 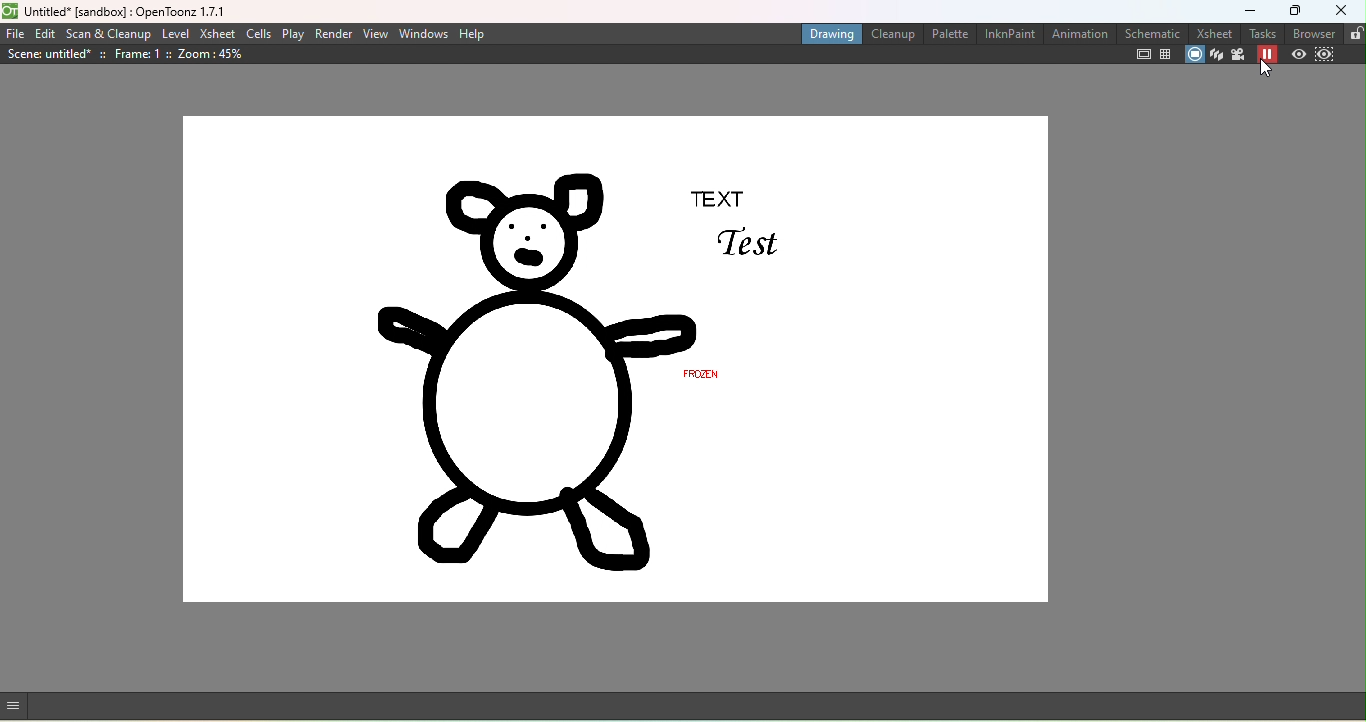 What do you see at coordinates (1346, 11) in the screenshot?
I see `Close` at bounding box center [1346, 11].